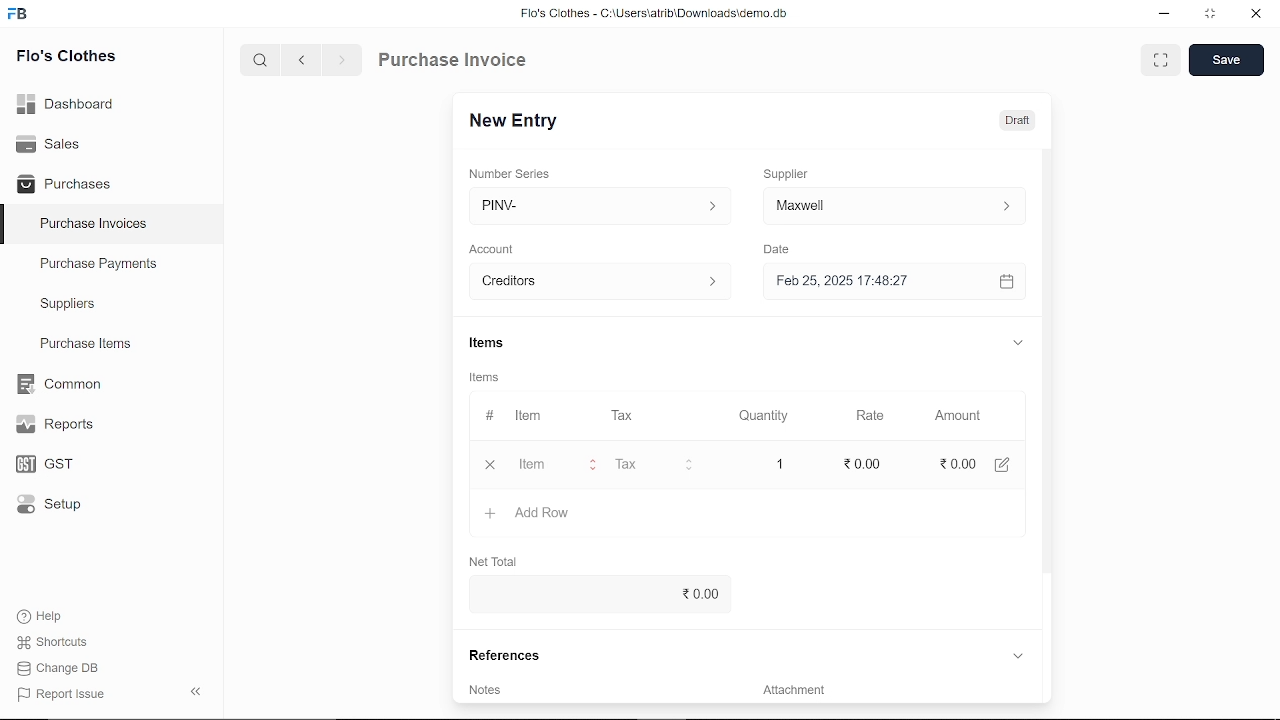 The width and height of the screenshot is (1280, 720). What do you see at coordinates (22, 15) in the screenshot?
I see `frappe books logo` at bounding box center [22, 15].